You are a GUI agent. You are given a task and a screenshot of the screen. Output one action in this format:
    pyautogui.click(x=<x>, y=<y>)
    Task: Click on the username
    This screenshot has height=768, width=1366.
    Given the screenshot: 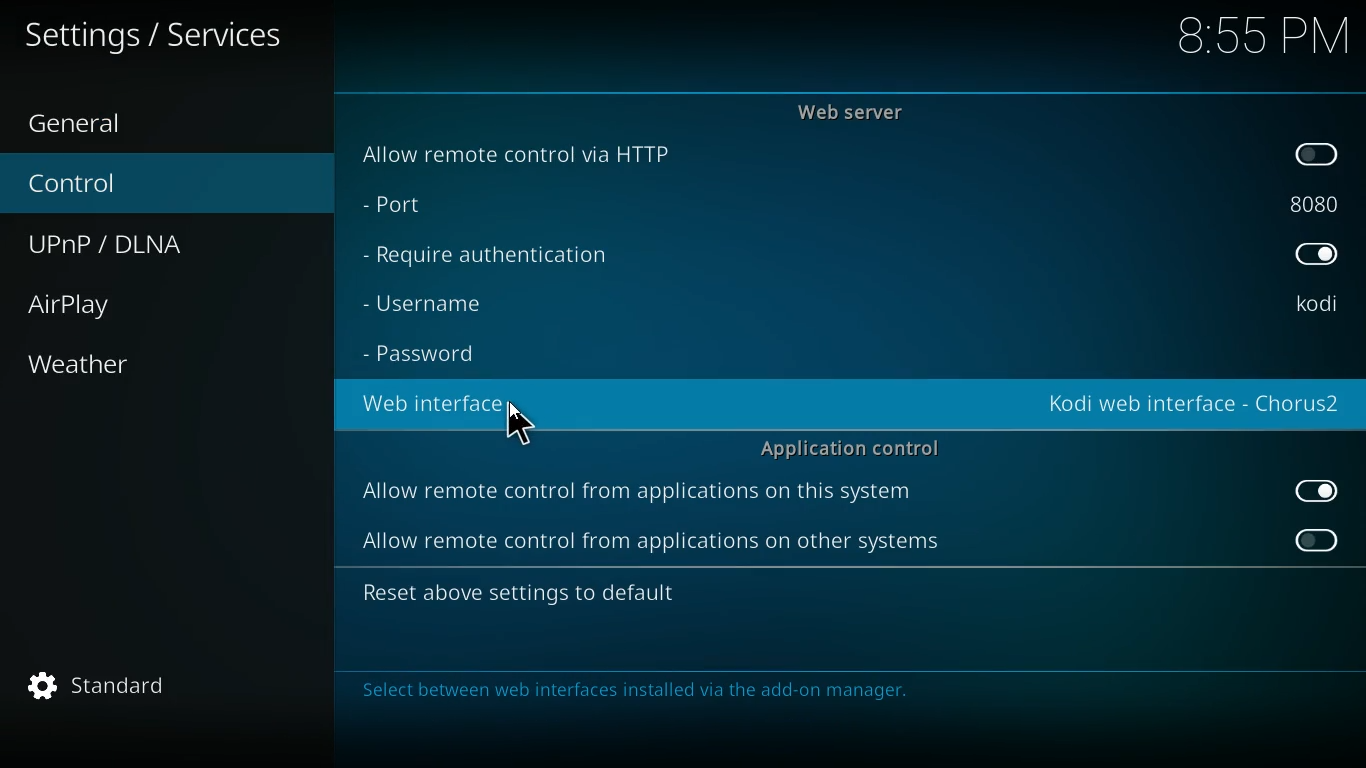 What is the action you would take?
    pyautogui.click(x=449, y=303)
    